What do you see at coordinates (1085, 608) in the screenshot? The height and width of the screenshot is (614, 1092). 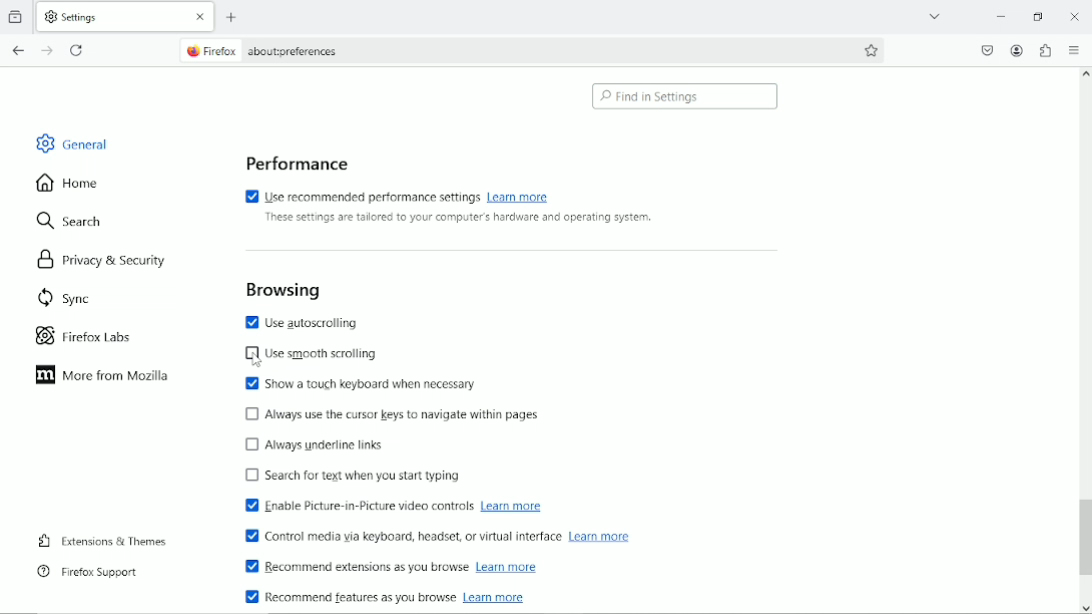 I see `scroll down` at bounding box center [1085, 608].